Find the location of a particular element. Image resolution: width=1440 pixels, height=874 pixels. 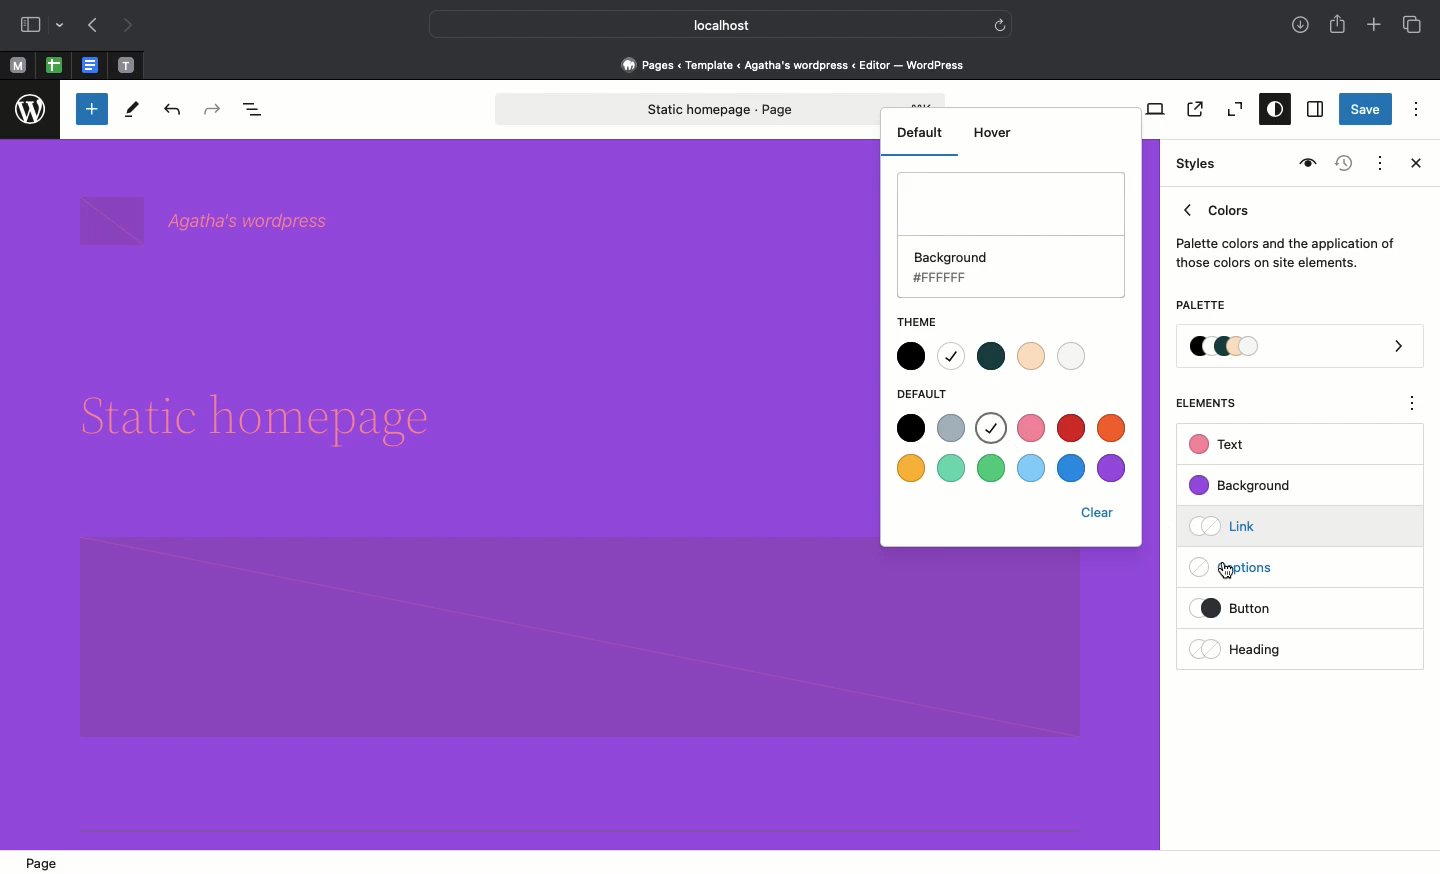

wordpress name is located at coordinates (210, 220).